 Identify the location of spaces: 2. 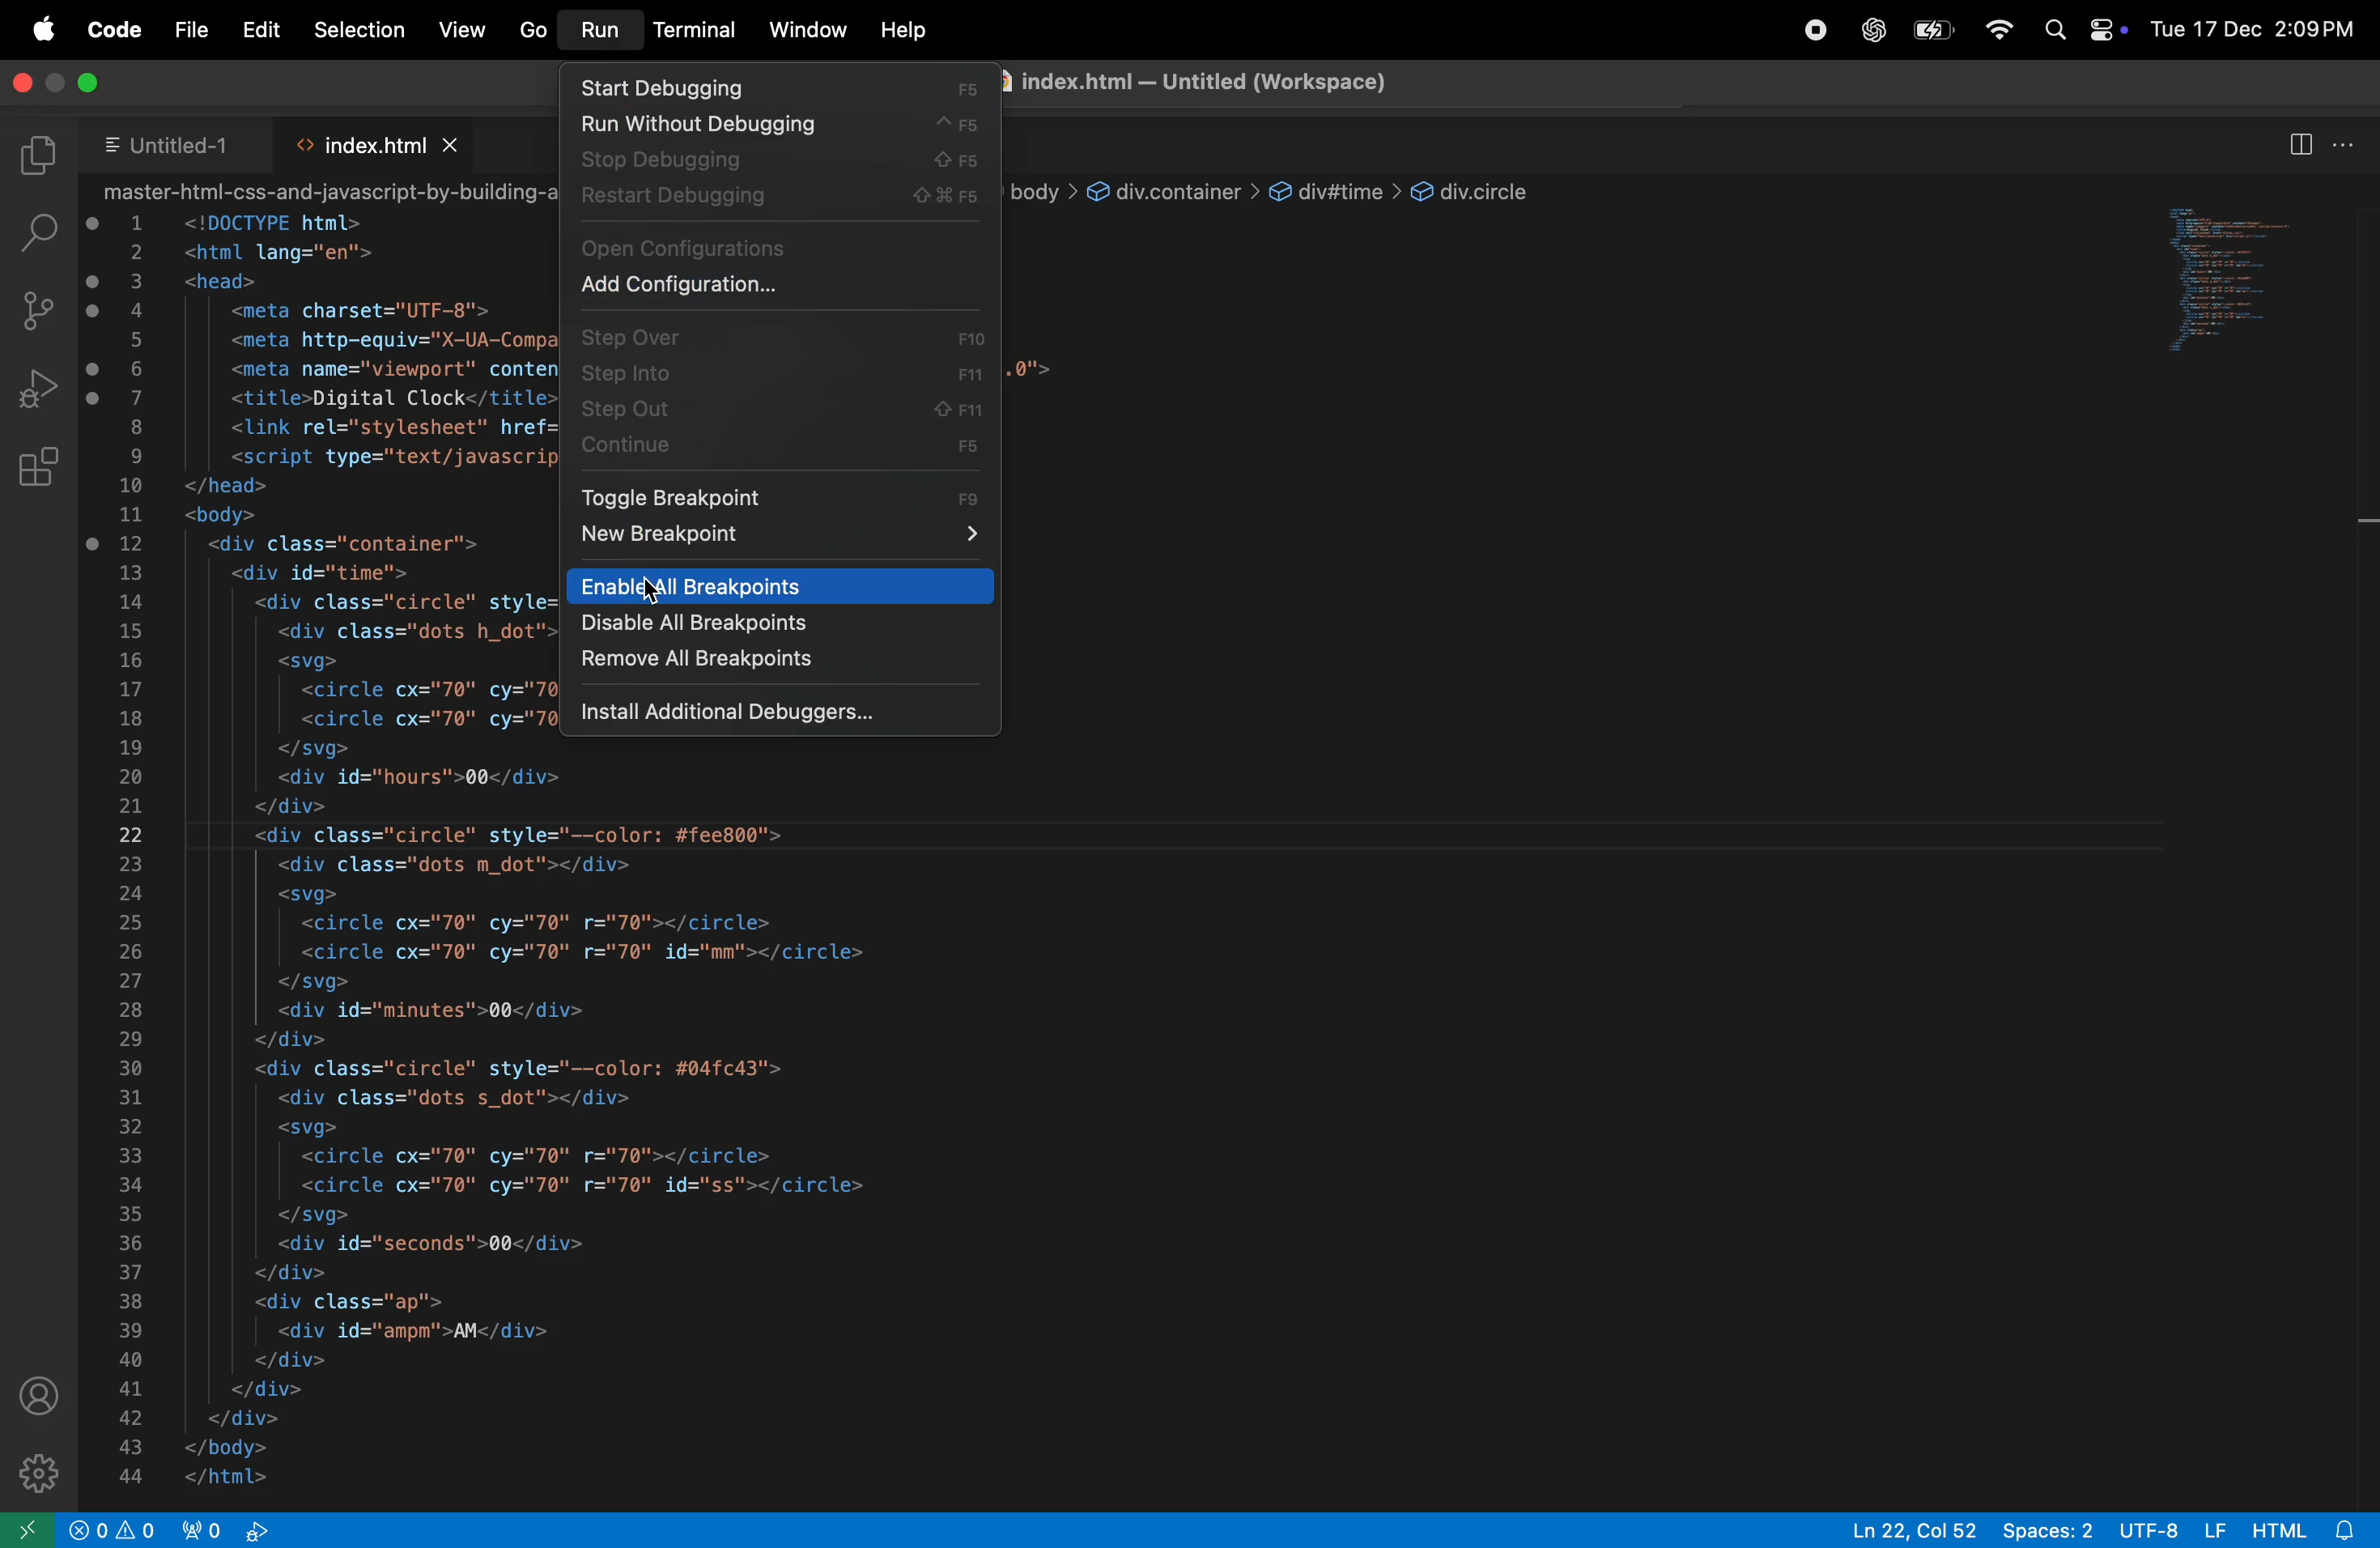
(2046, 1527).